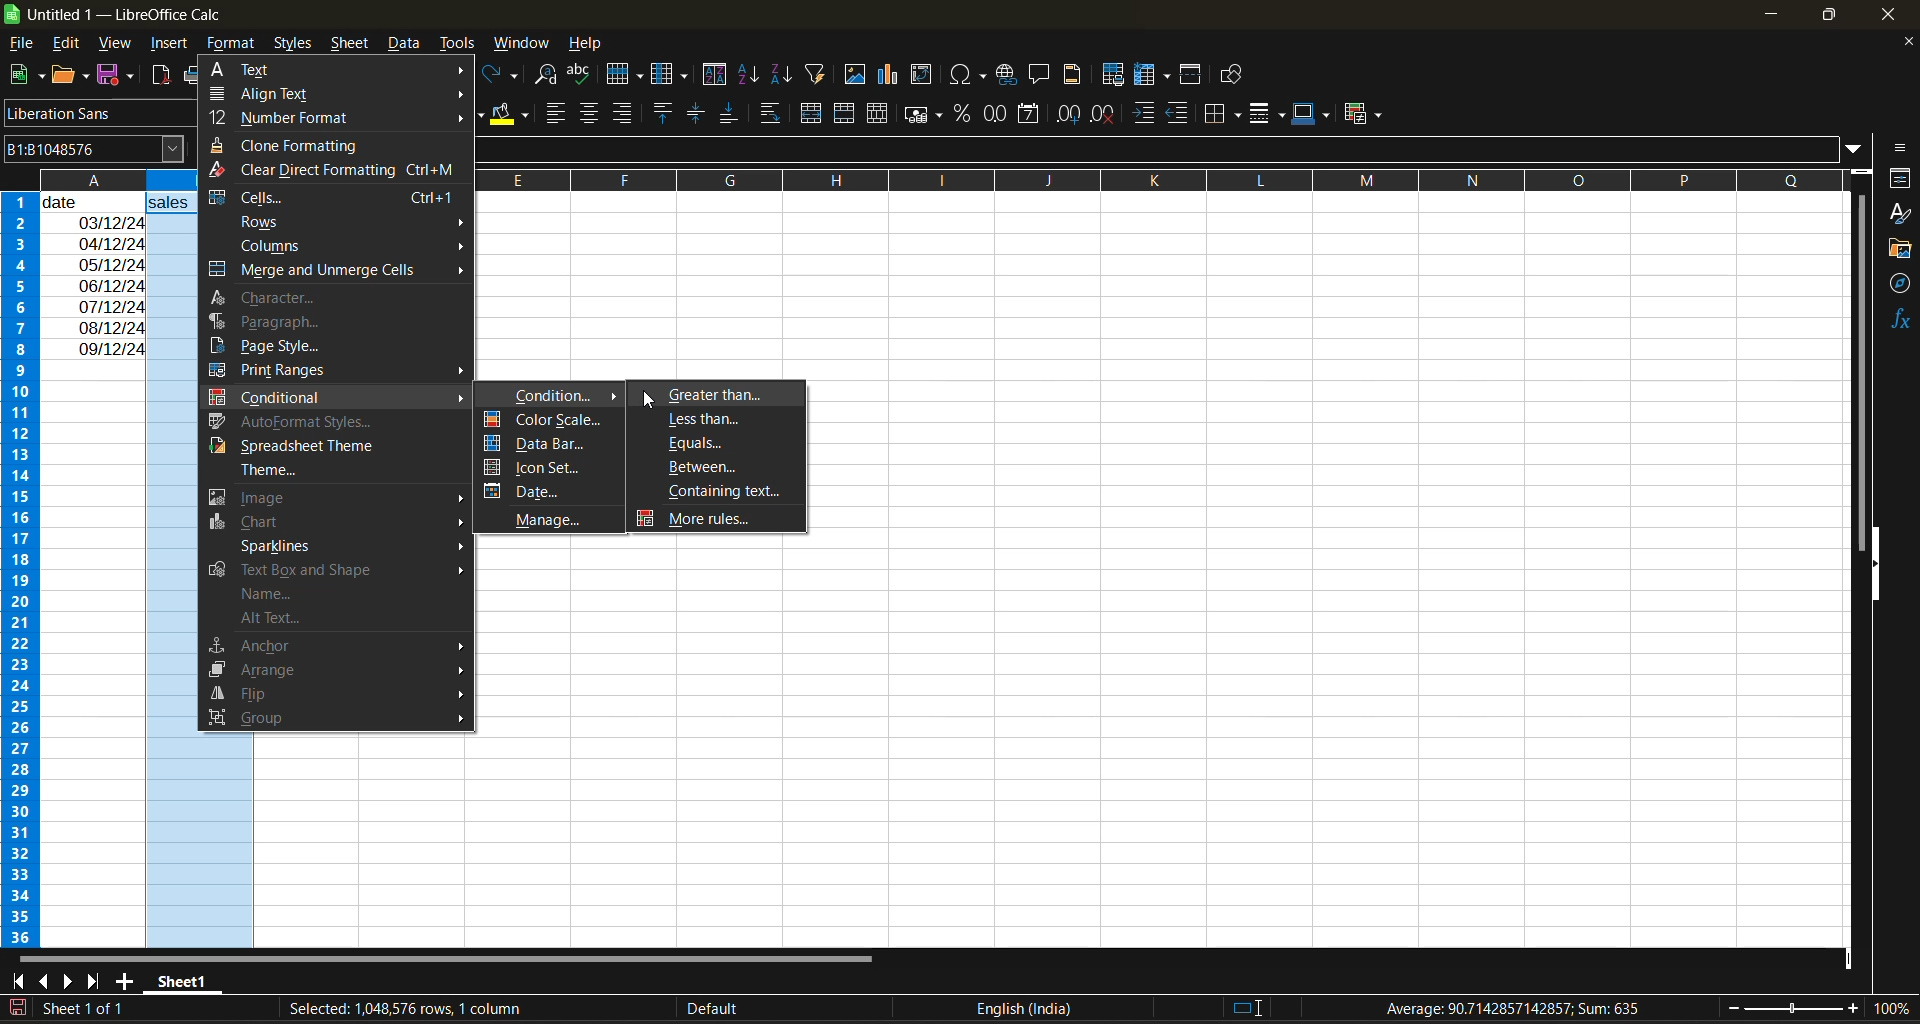  Describe the element at coordinates (291, 144) in the screenshot. I see `clone formatting` at that location.